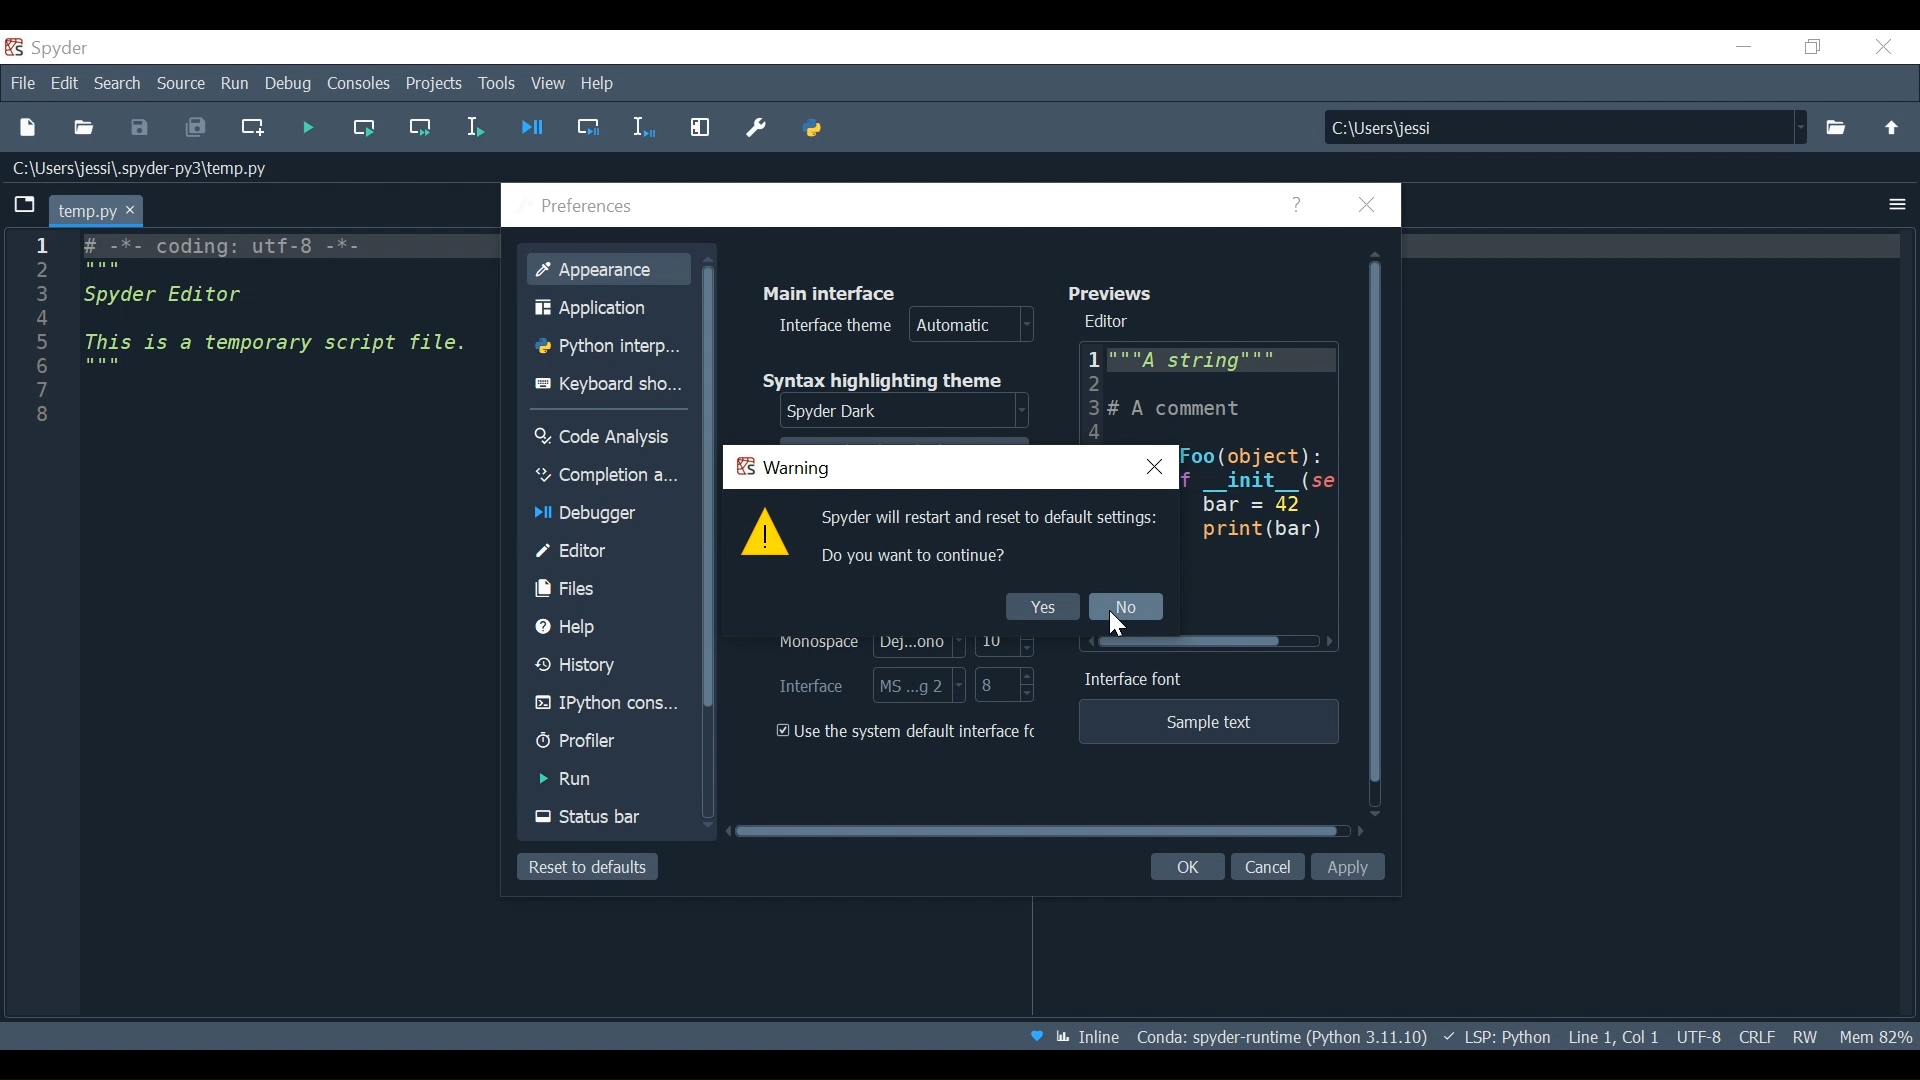  Describe the element at coordinates (608, 346) in the screenshot. I see `Python interpreter` at that location.